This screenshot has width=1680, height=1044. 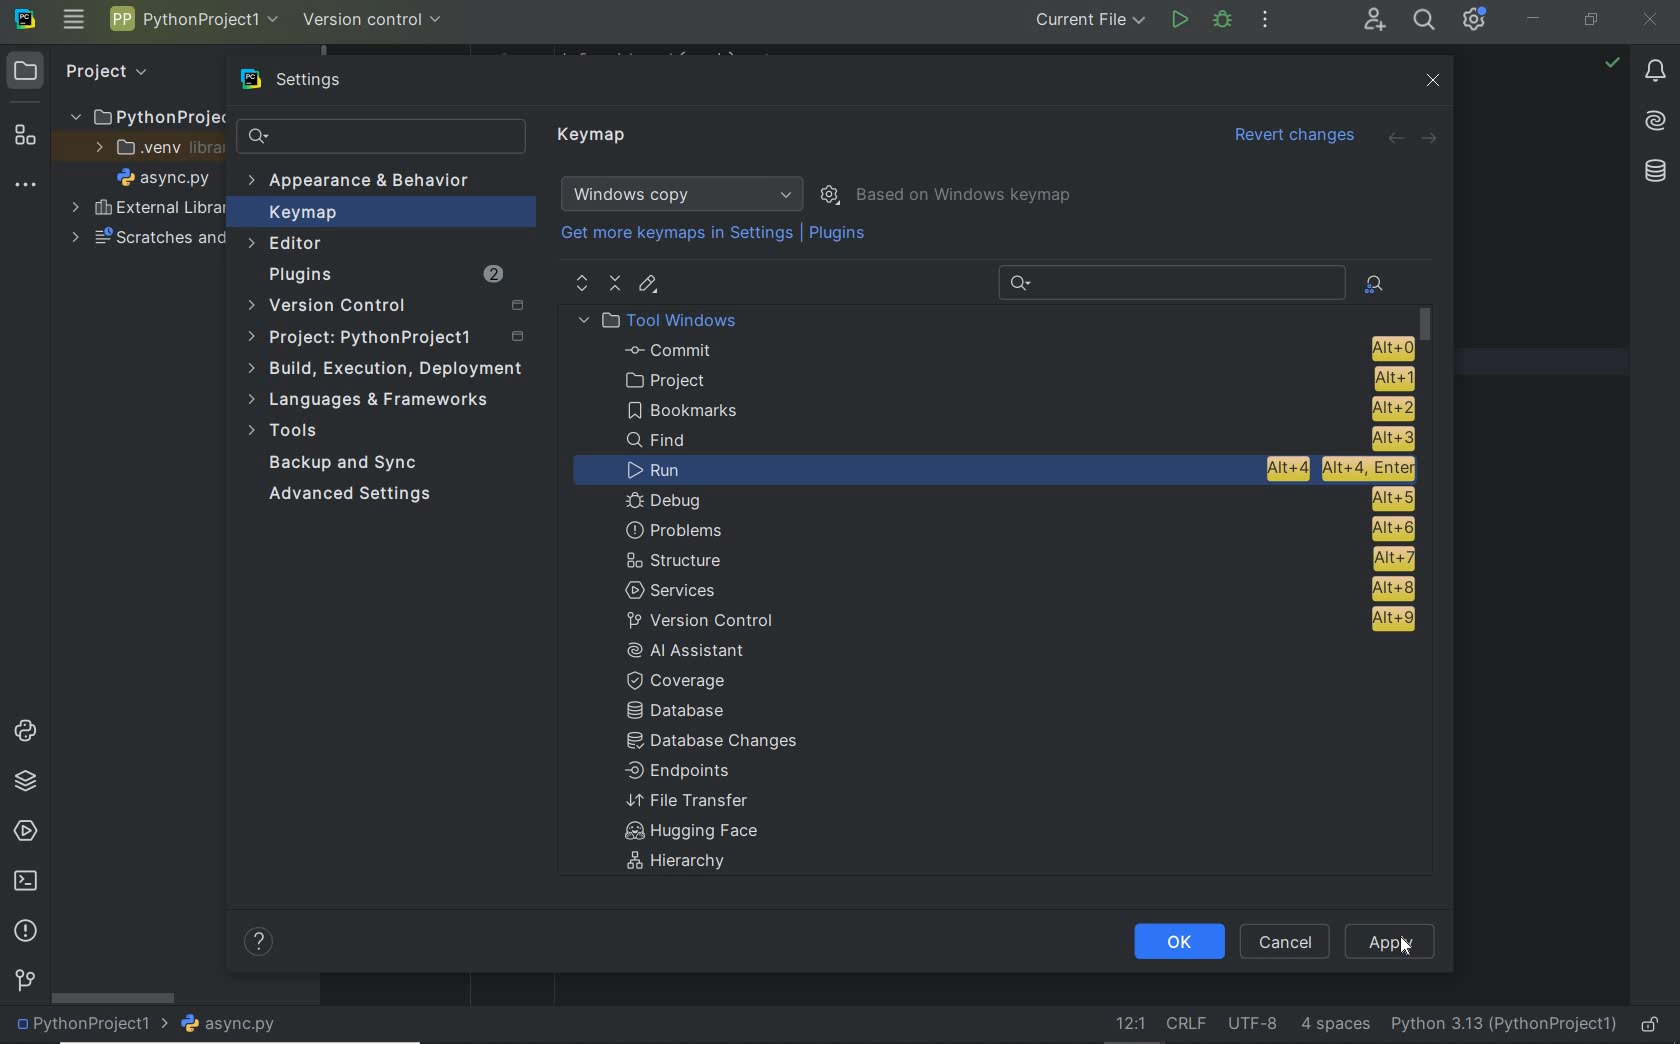 I want to click on scrollbar, so click(x=1432, y=459).